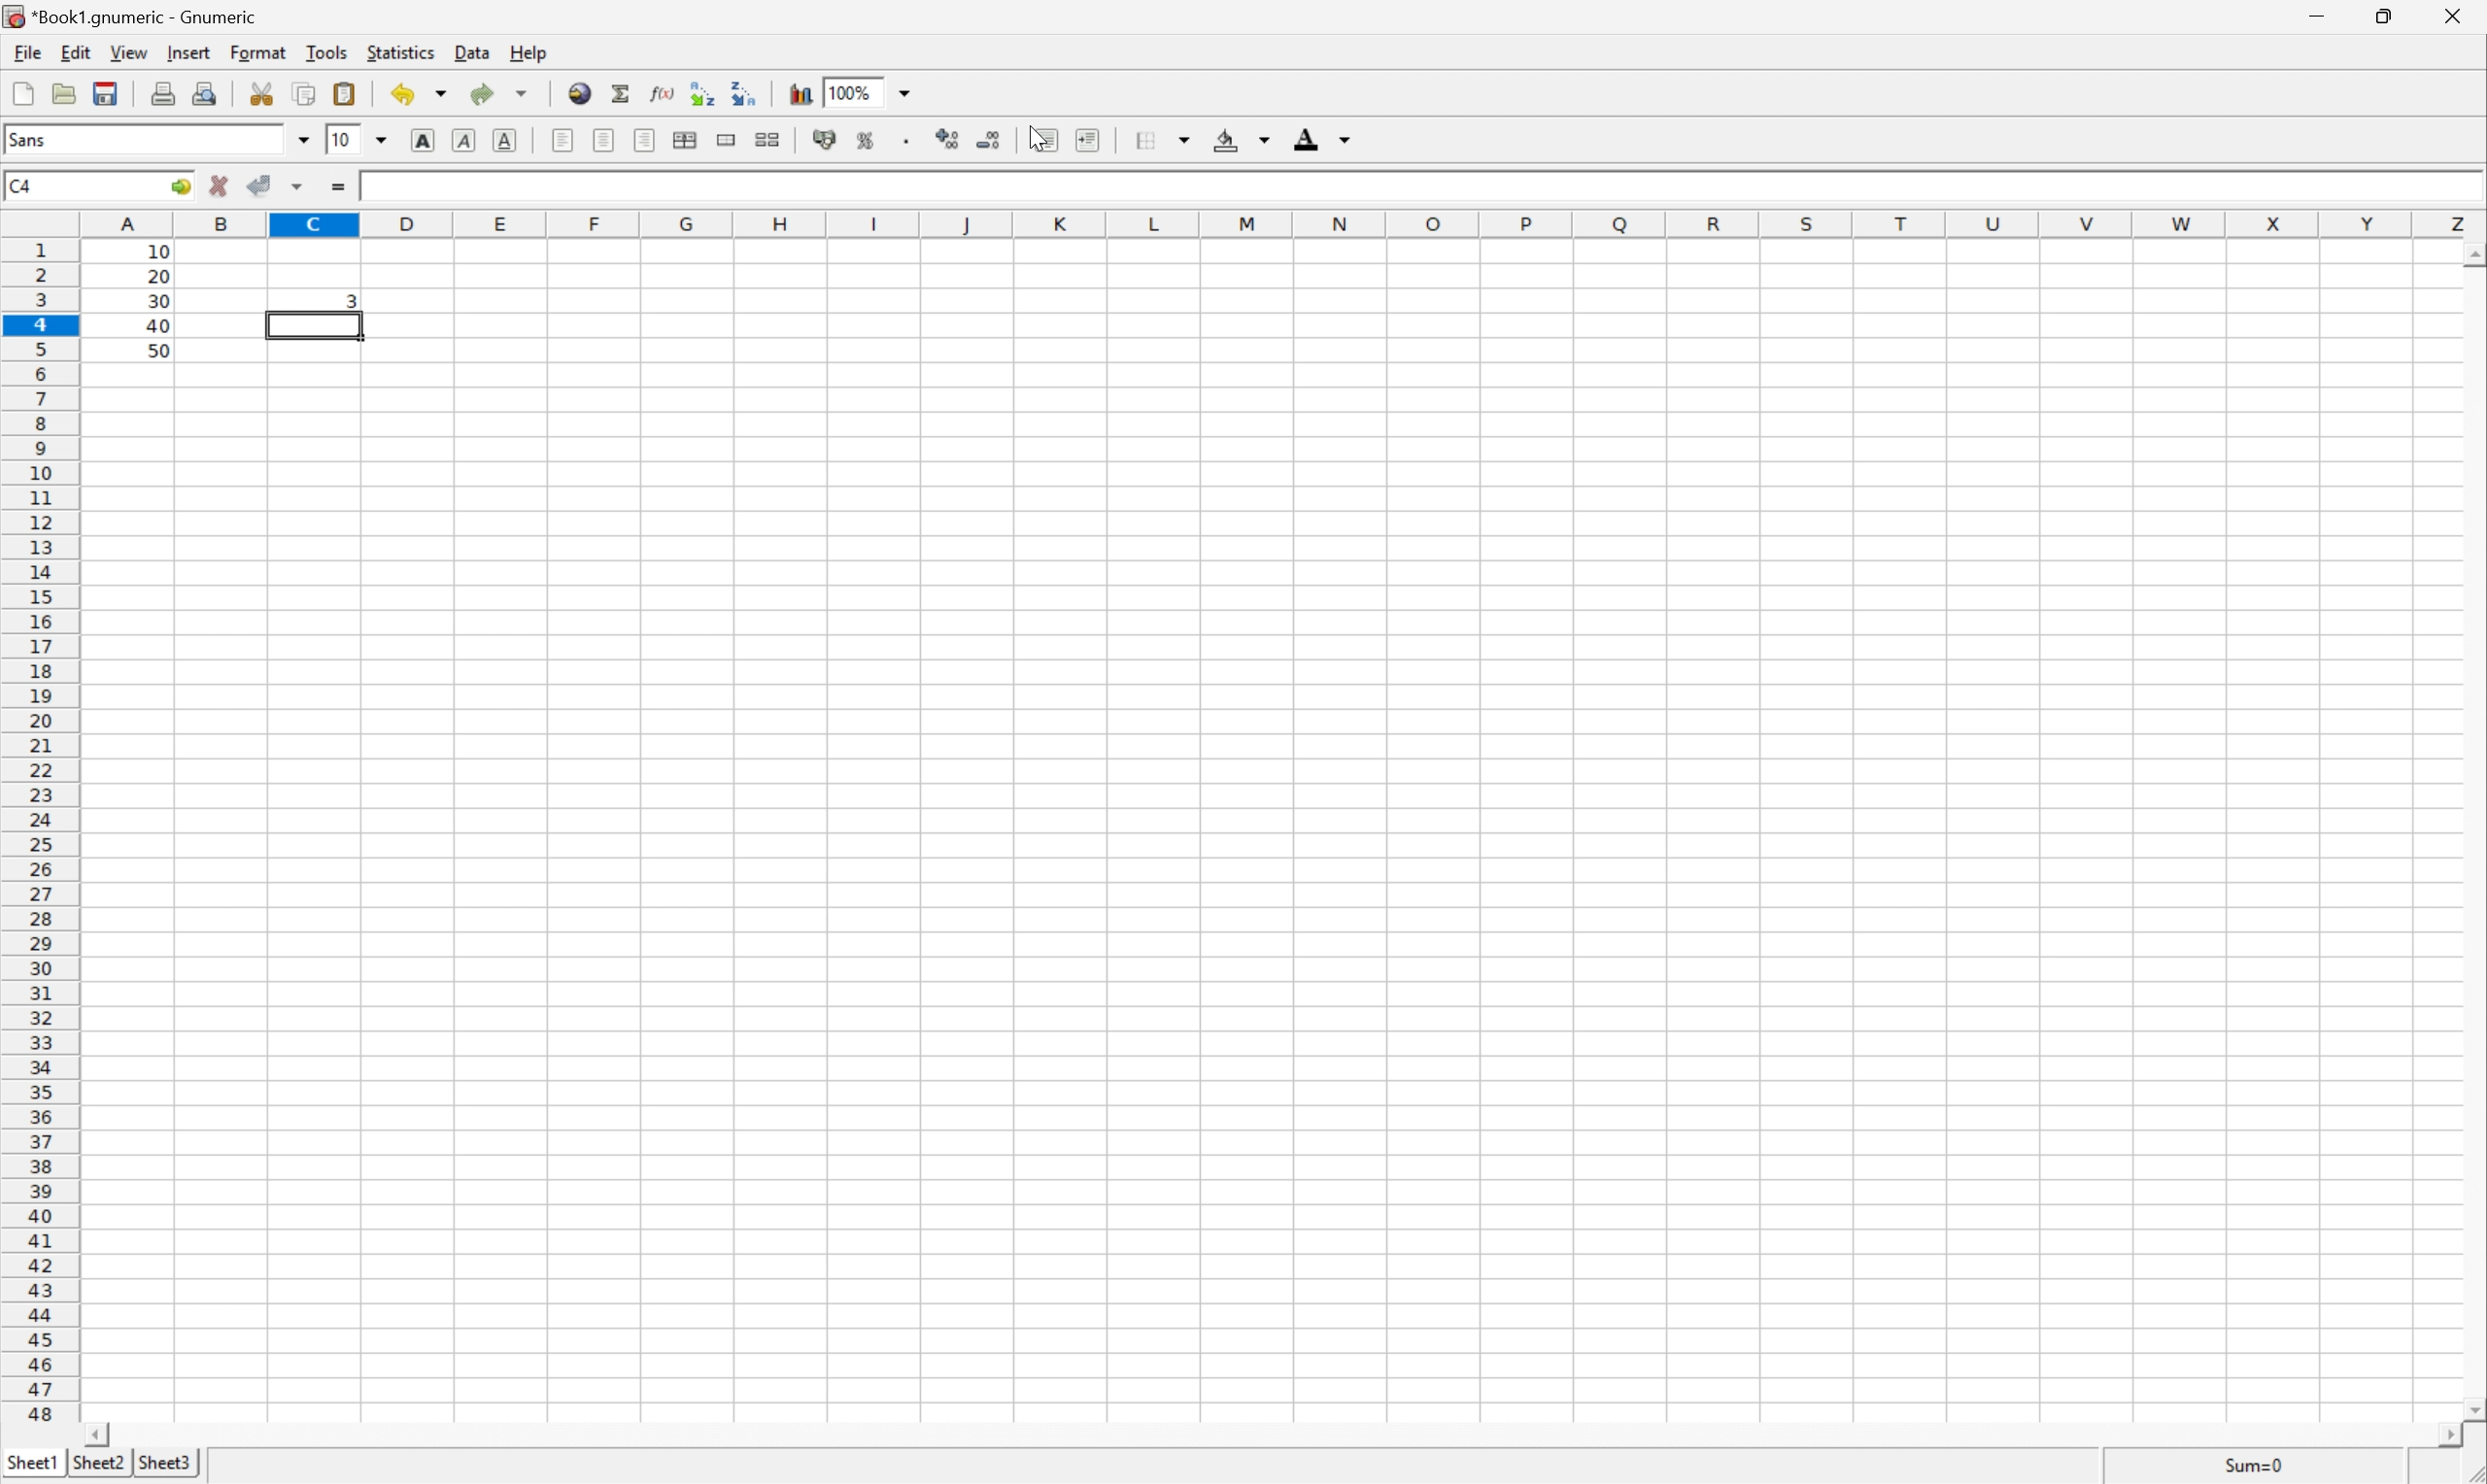 The height and width of the screenshot is (1484, 2487). I want to click on Data, so click(473, 50).